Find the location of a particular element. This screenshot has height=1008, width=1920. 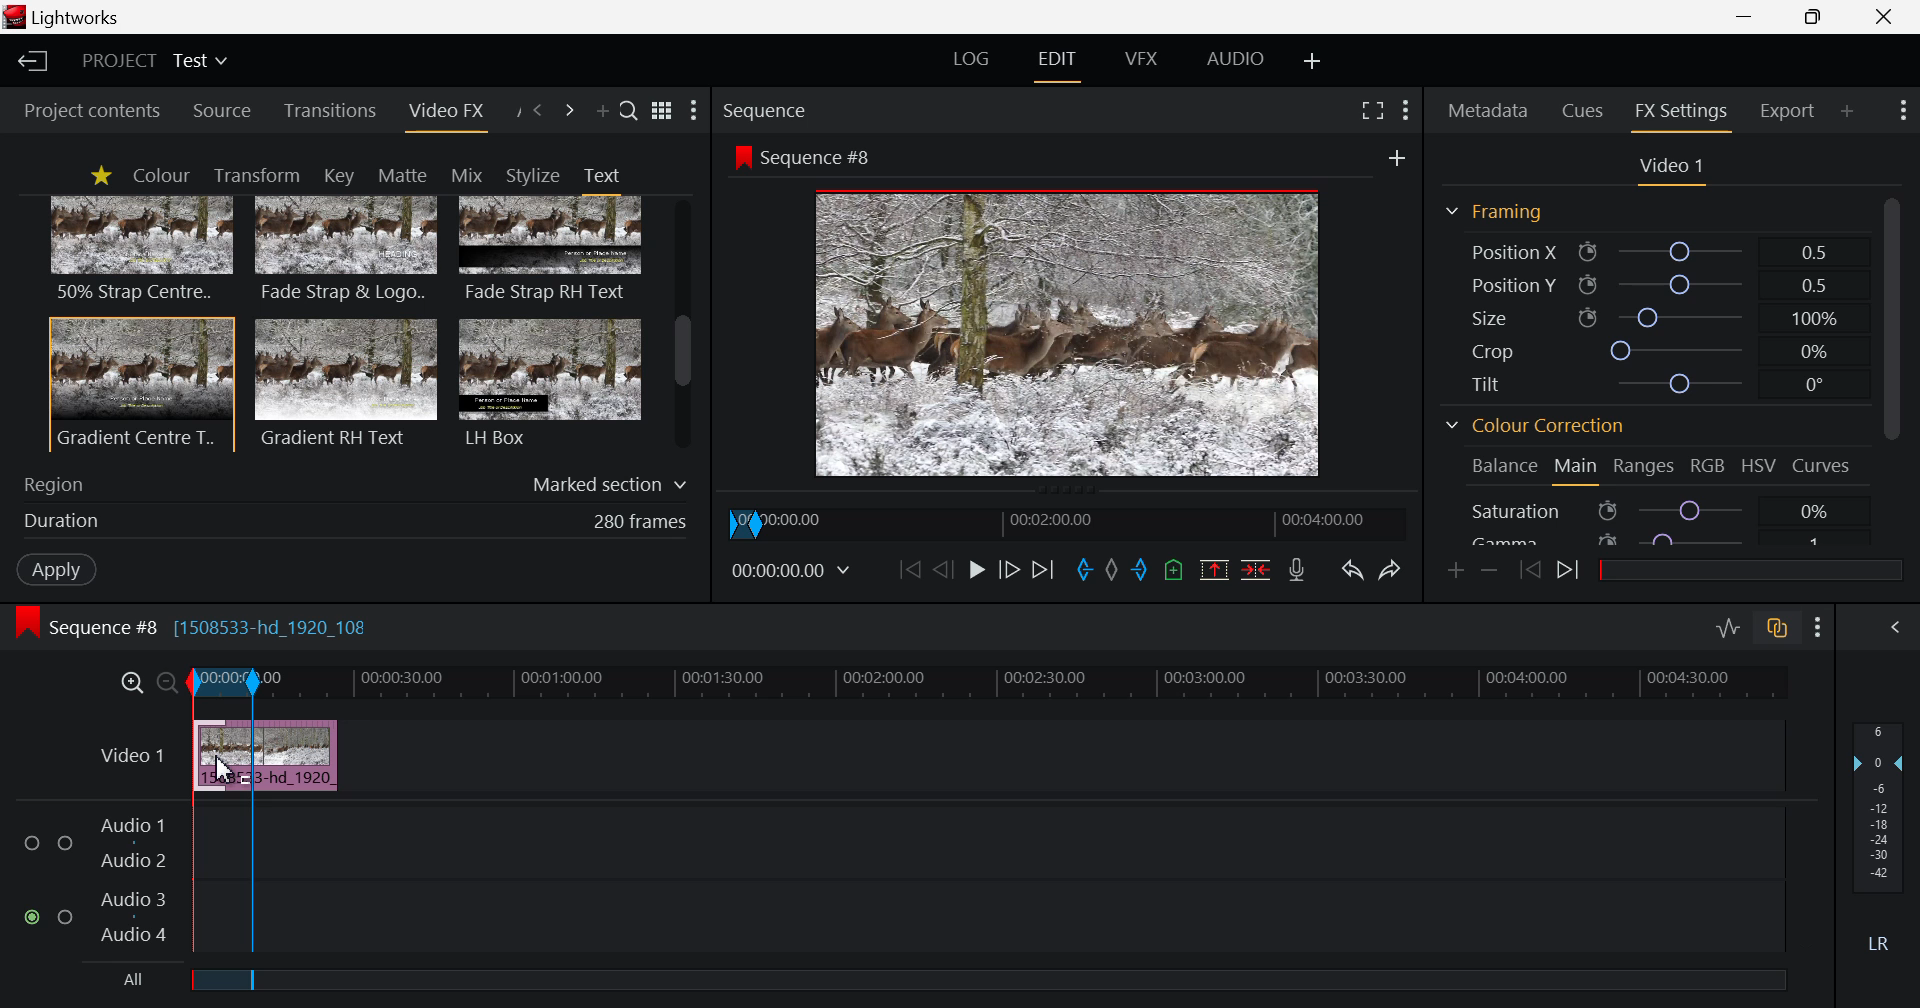

Cues is located at coordinates (1585, 109).